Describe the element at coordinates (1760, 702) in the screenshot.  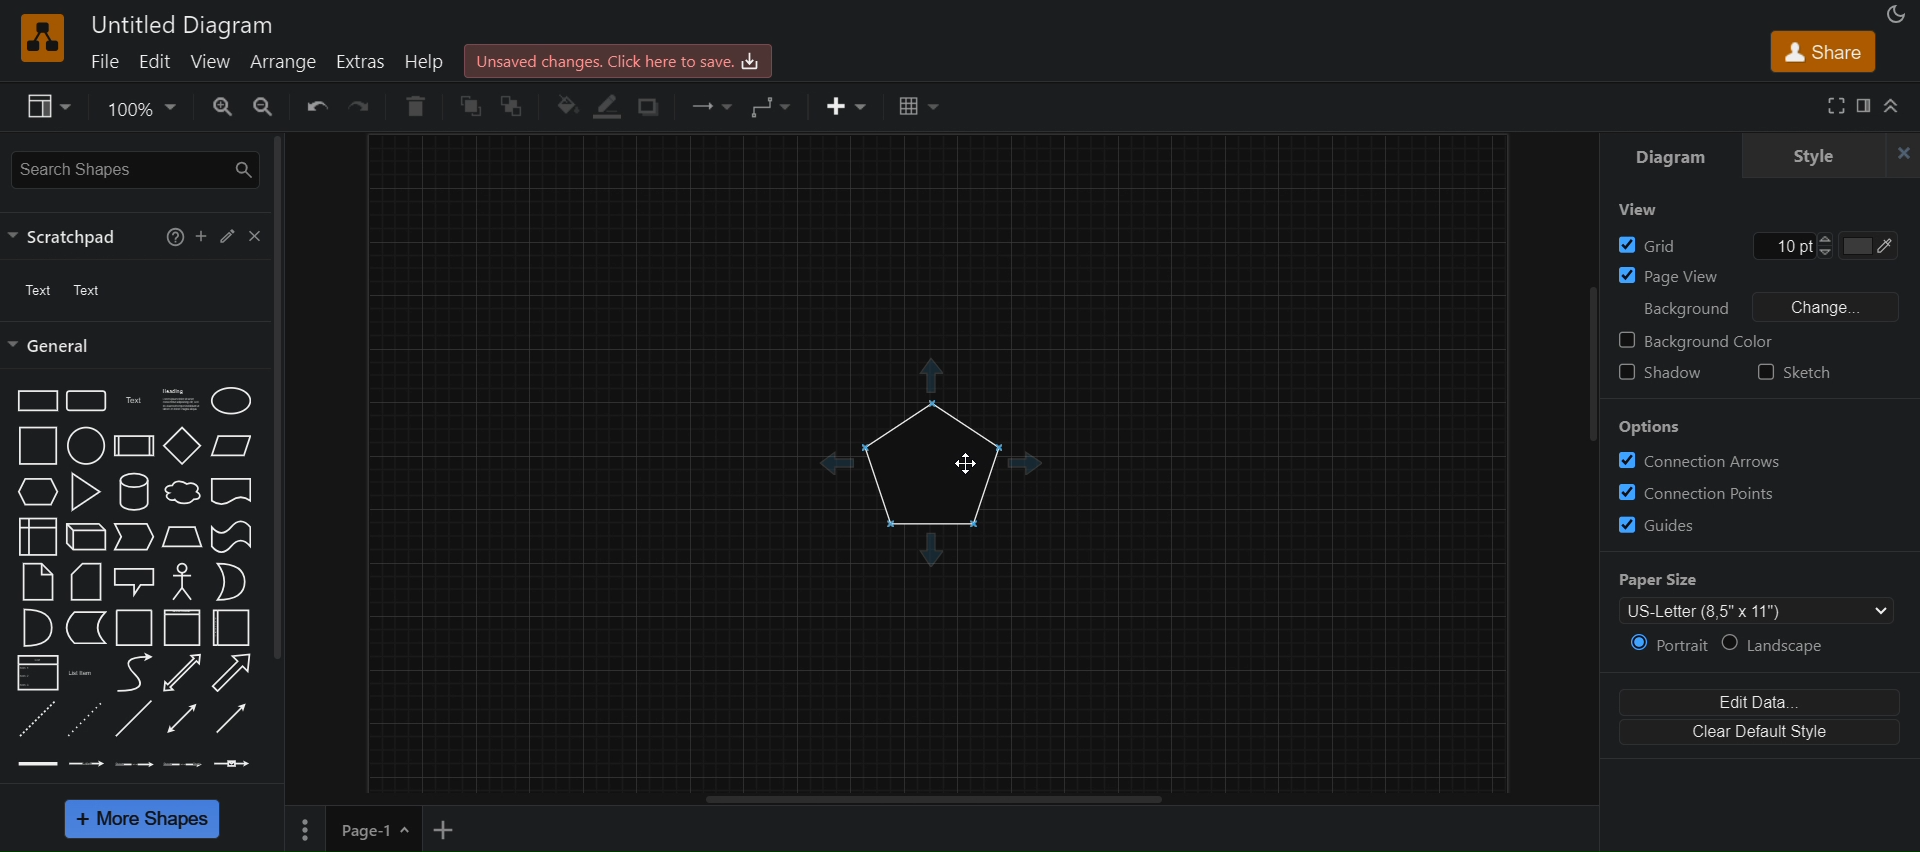
I see `edit data` at that location.